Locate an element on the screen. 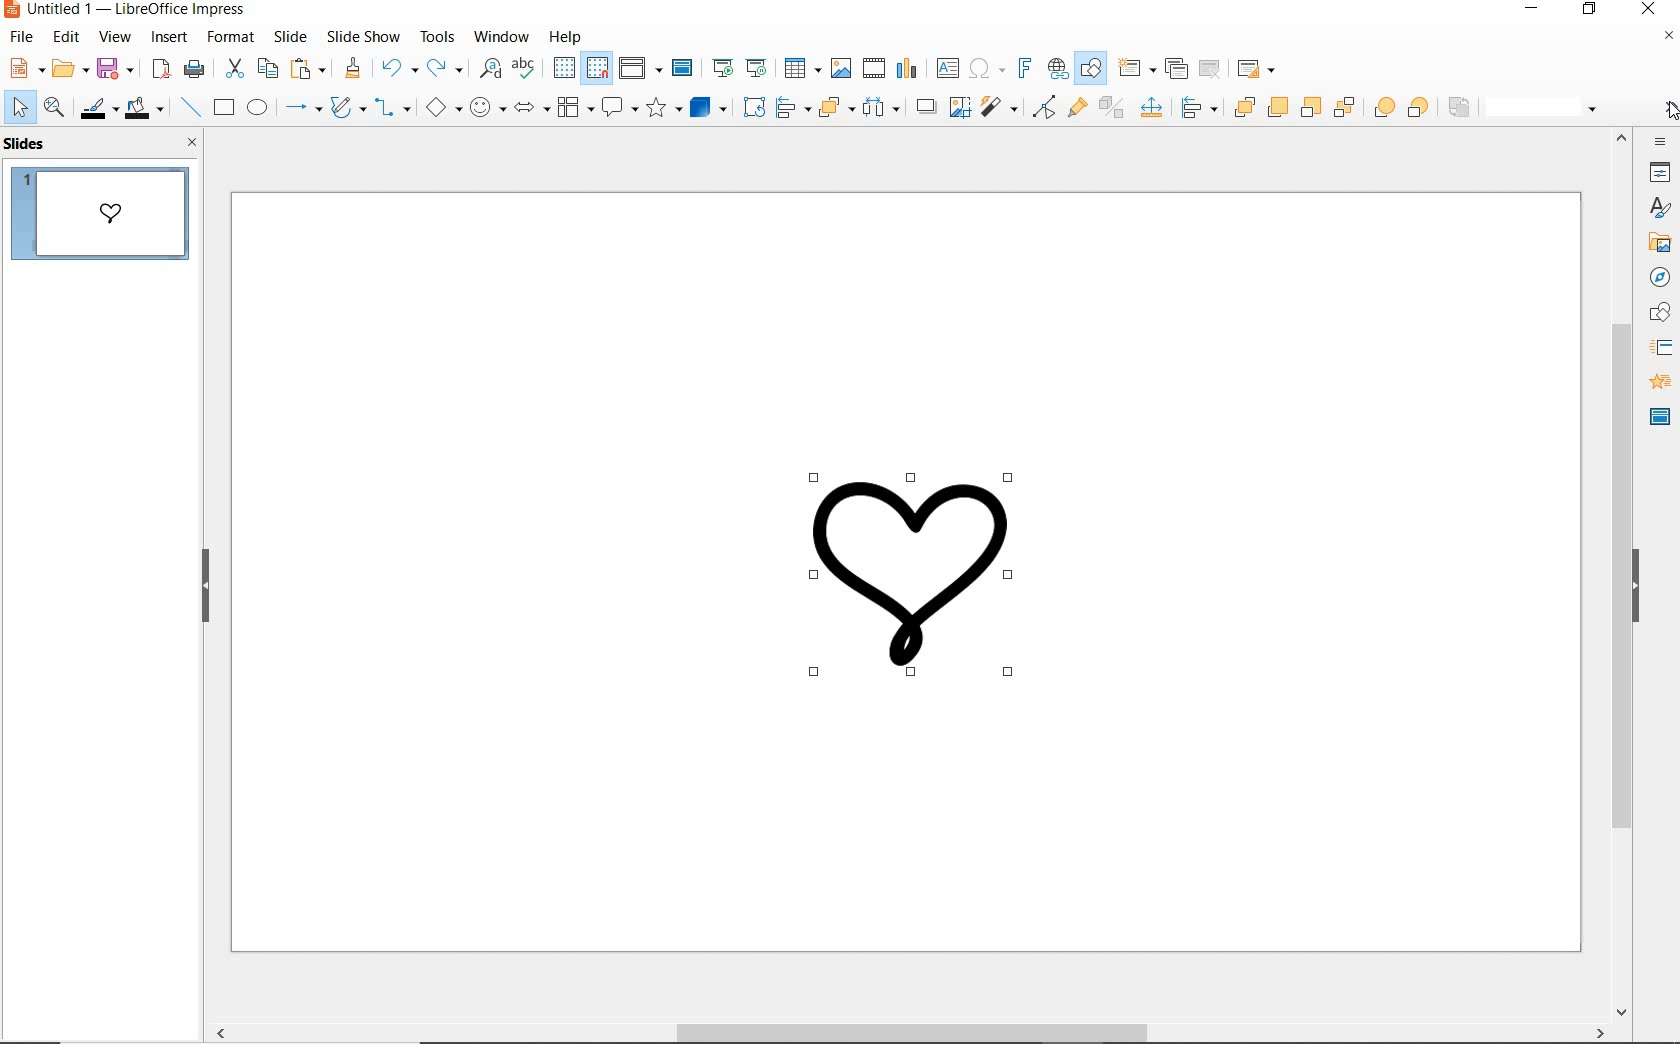  slide is located at coordinates (290, 36).